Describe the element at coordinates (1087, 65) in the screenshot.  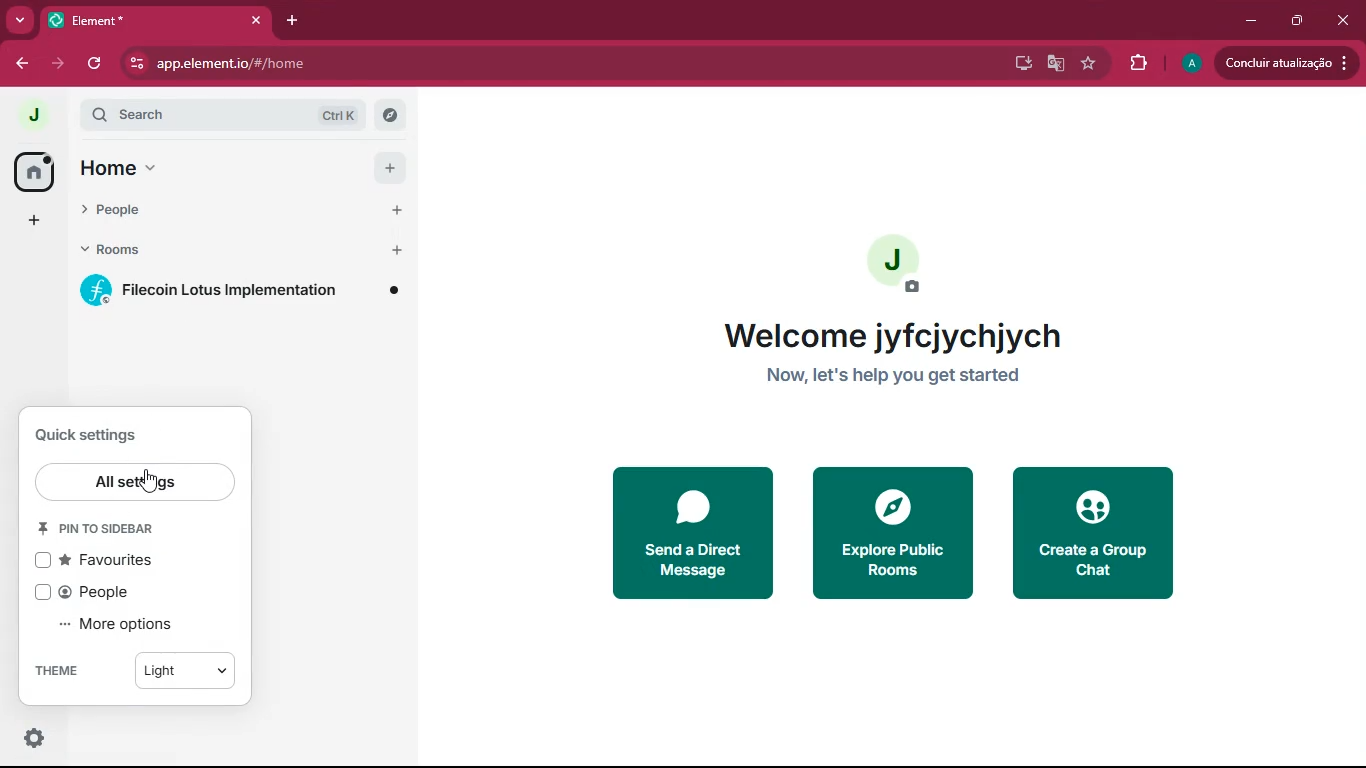
I see `favourite ` at that location.